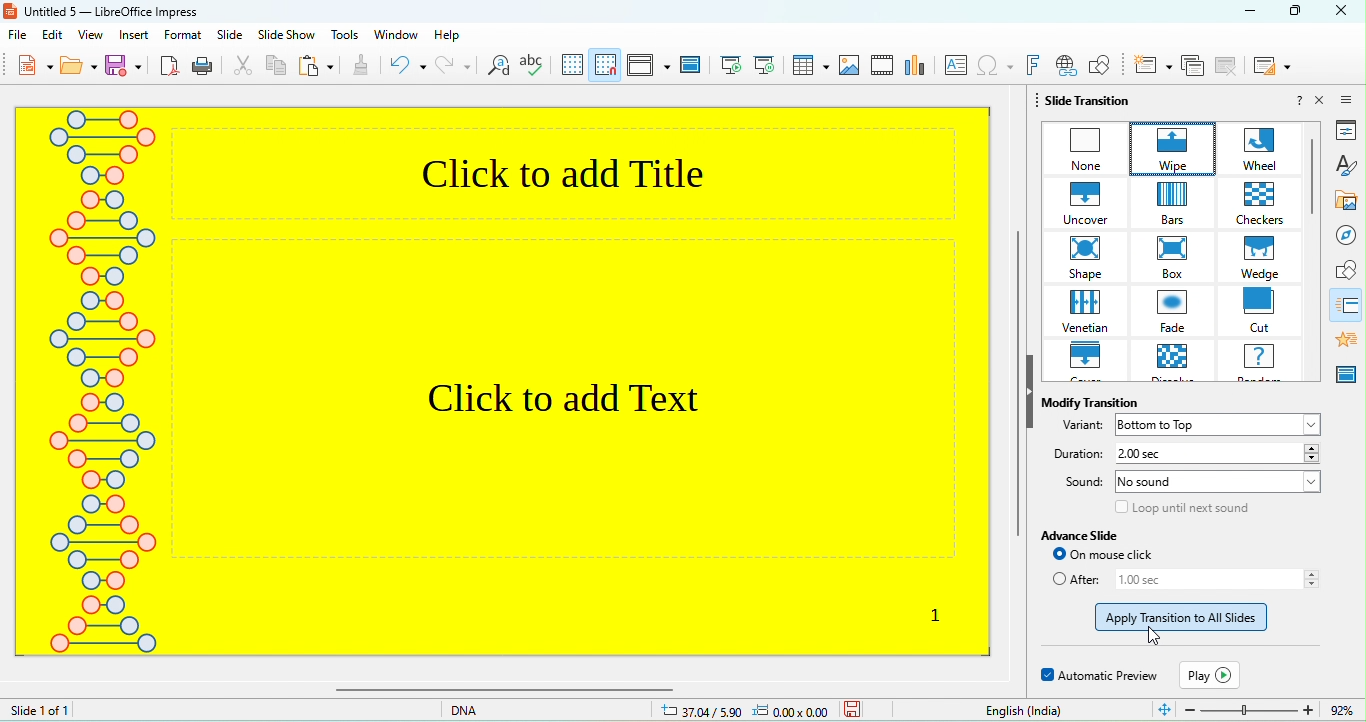  Describe the element at coordinates (644, 67) in the screenshot. I see `display view` at that location.